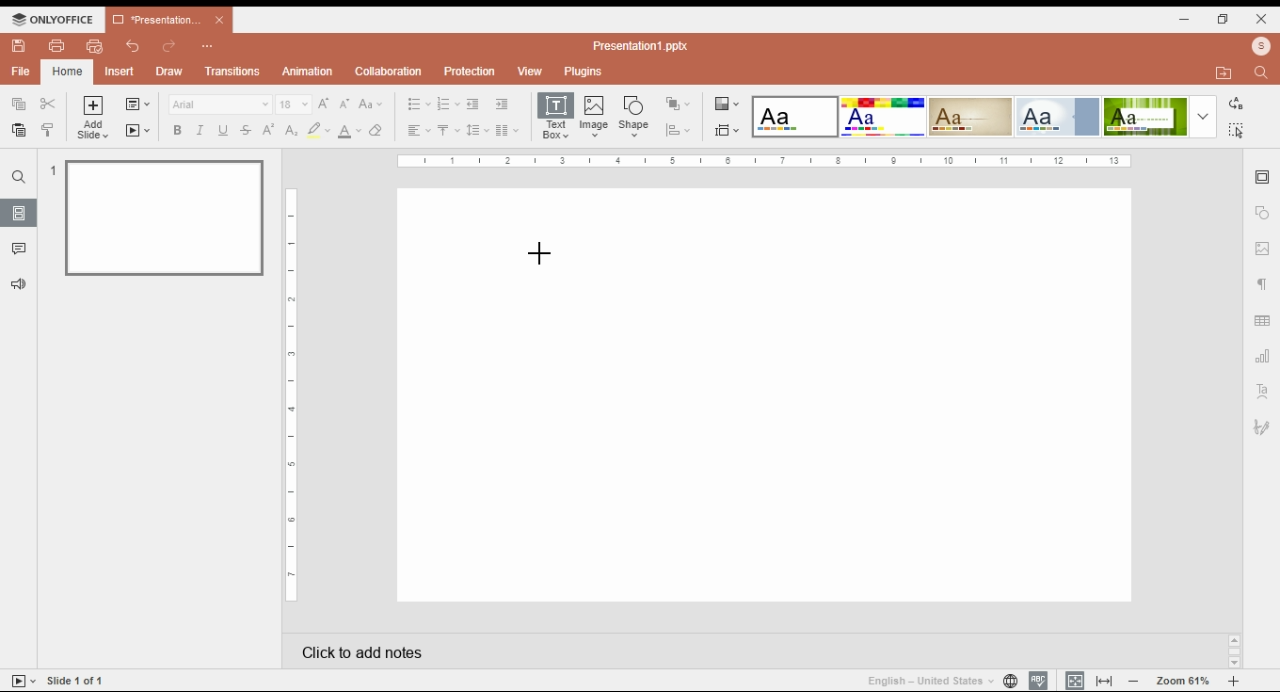 This screenshot has height=692, width=1280. What do you see at coordinates (389, 73) in the screenshot?
I see `collaboration` at bounding box center [389, 73].